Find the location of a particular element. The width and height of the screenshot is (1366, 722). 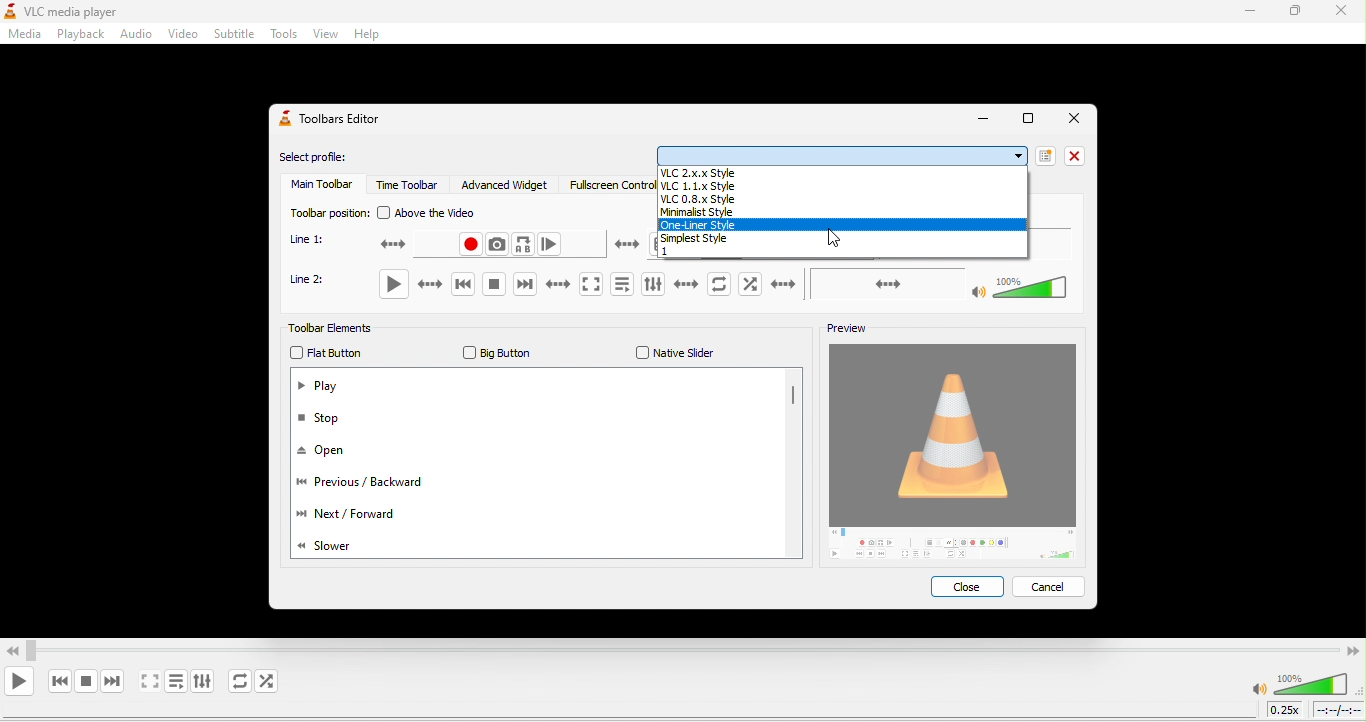

fullscreen controller is located at coordinates (605, 187).